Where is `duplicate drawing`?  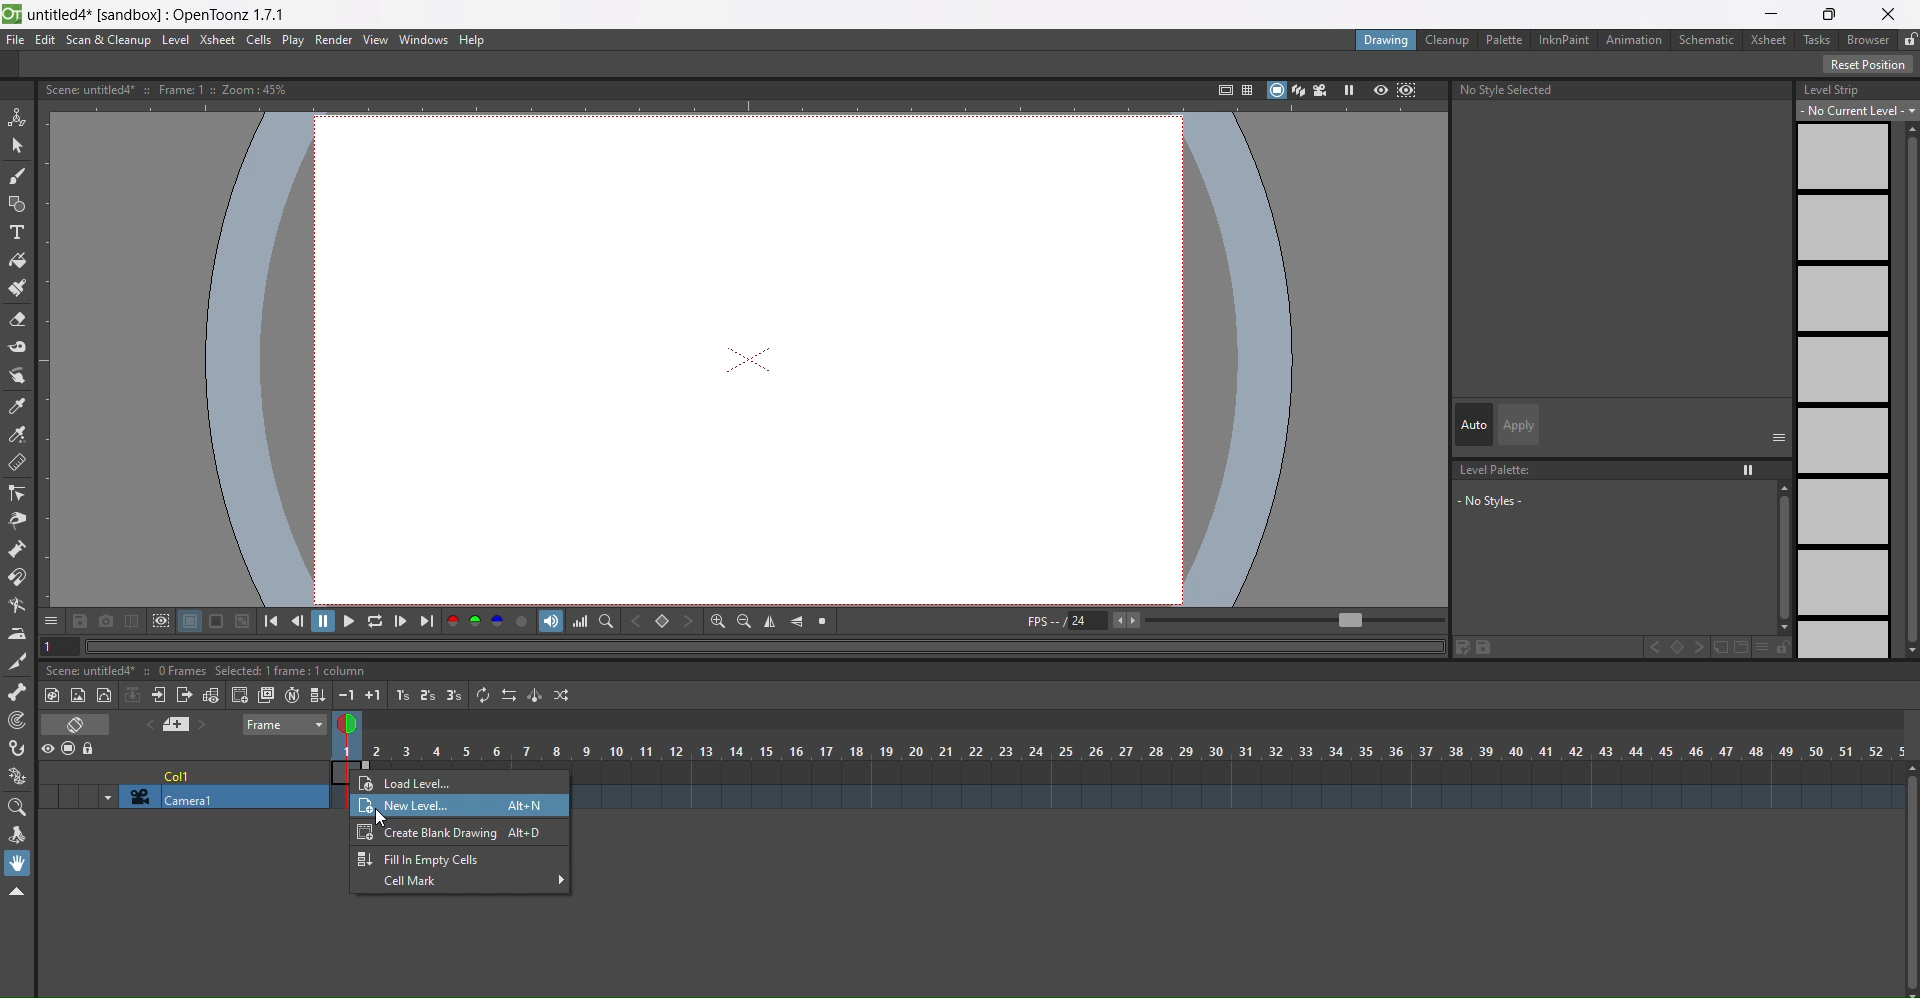 duplicate drawing is located at coordinates (265, 696).